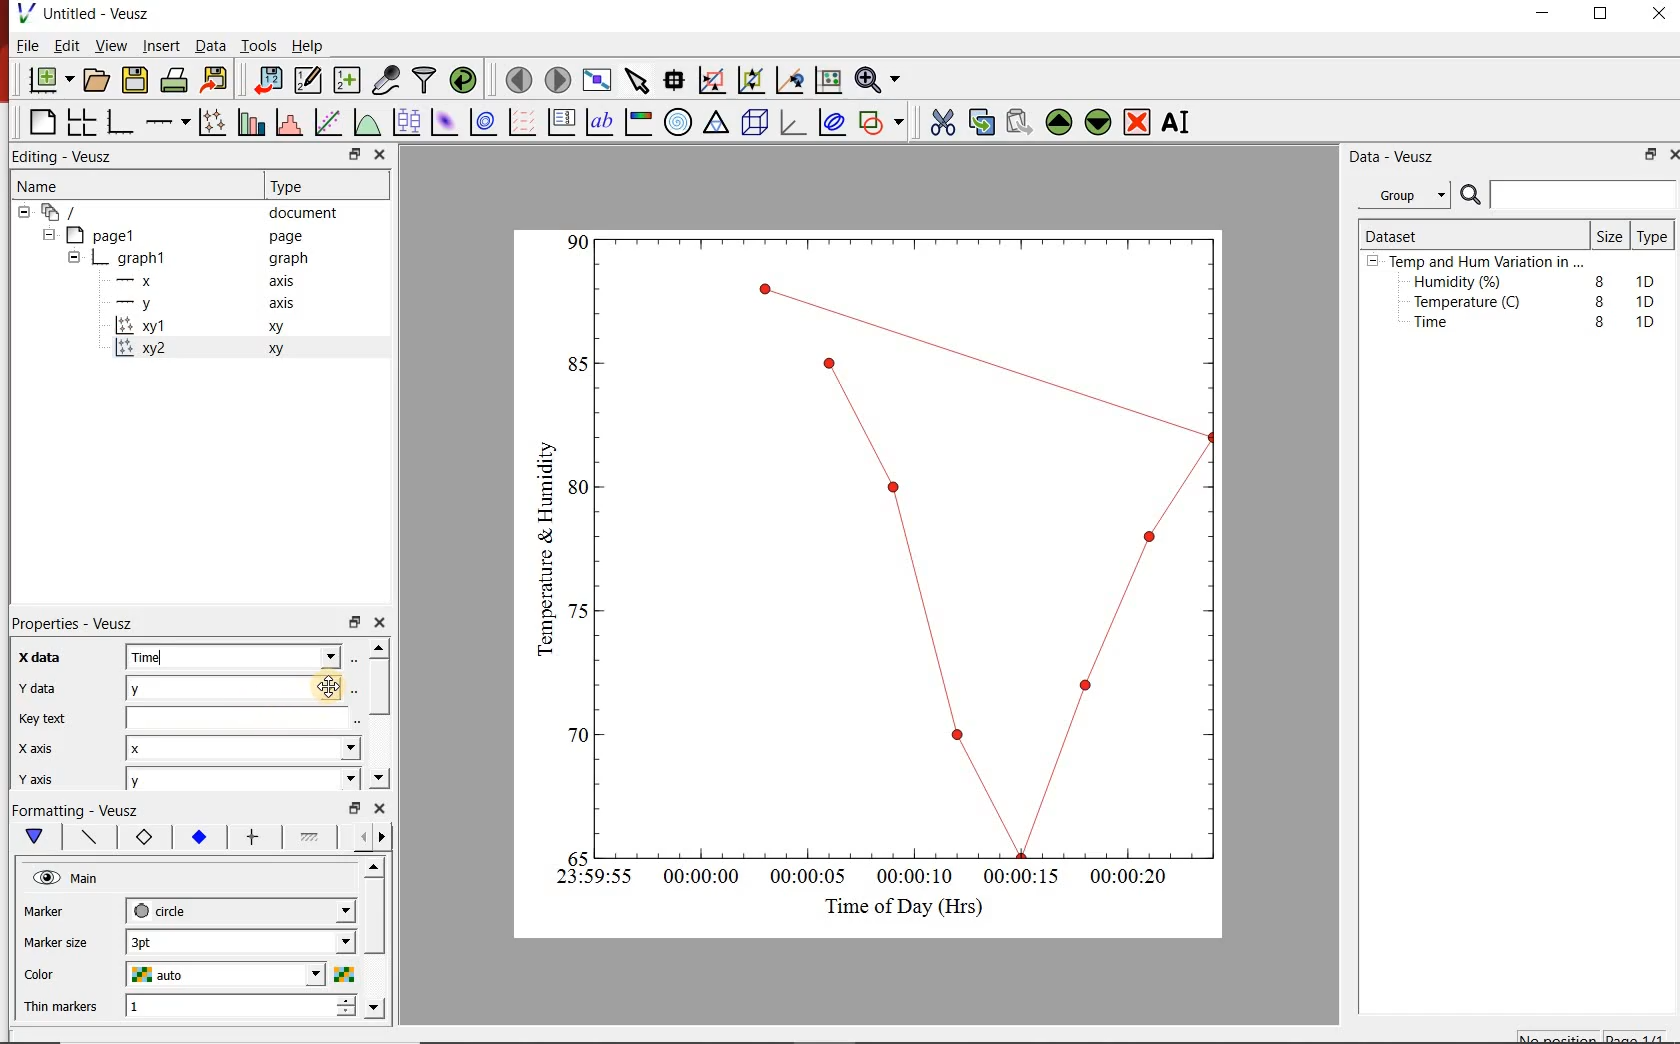 The width and height of the screenshot is (1680, 1044). What do you see at coordinates (158, 46) in the screenshot?
I see `Insert` at bounding box center [158, 46].